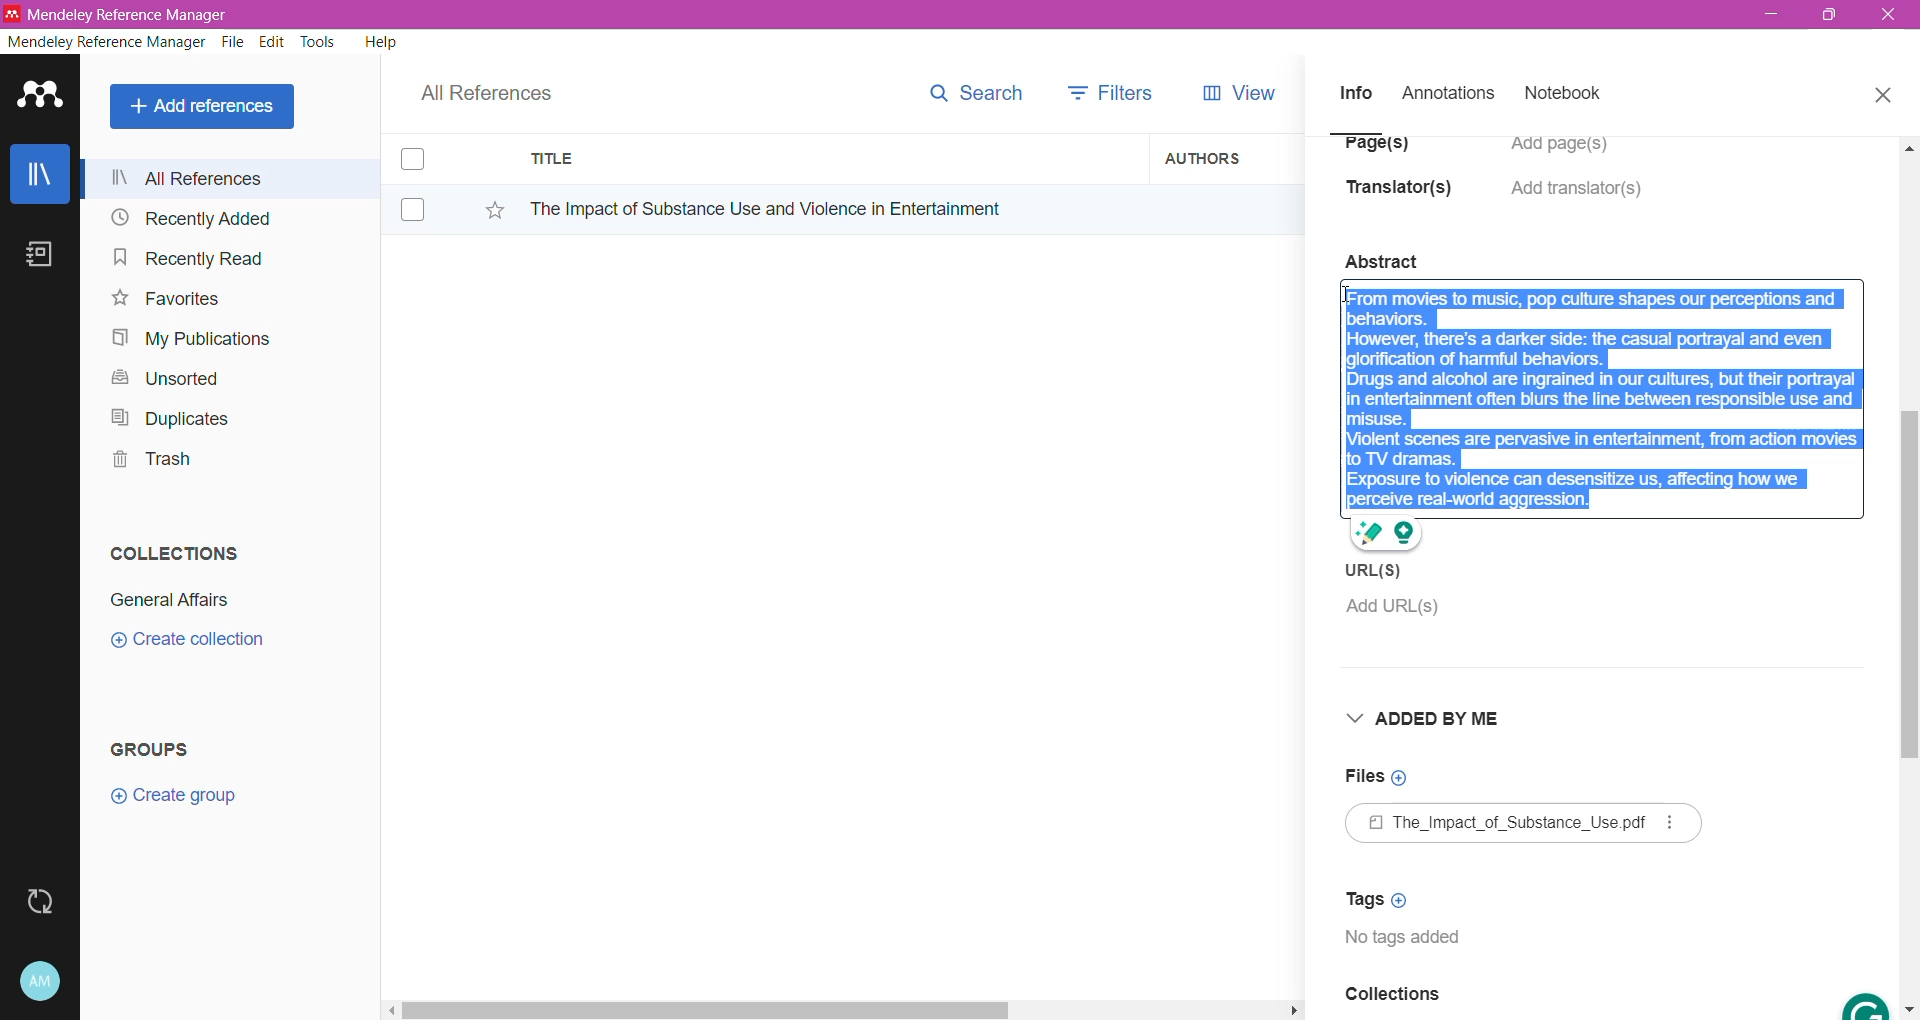 This screenshot has height=1020, width=1920. Describe the element at coordinates (1227, 157) in the screenshot. I see `Authors` at that location.